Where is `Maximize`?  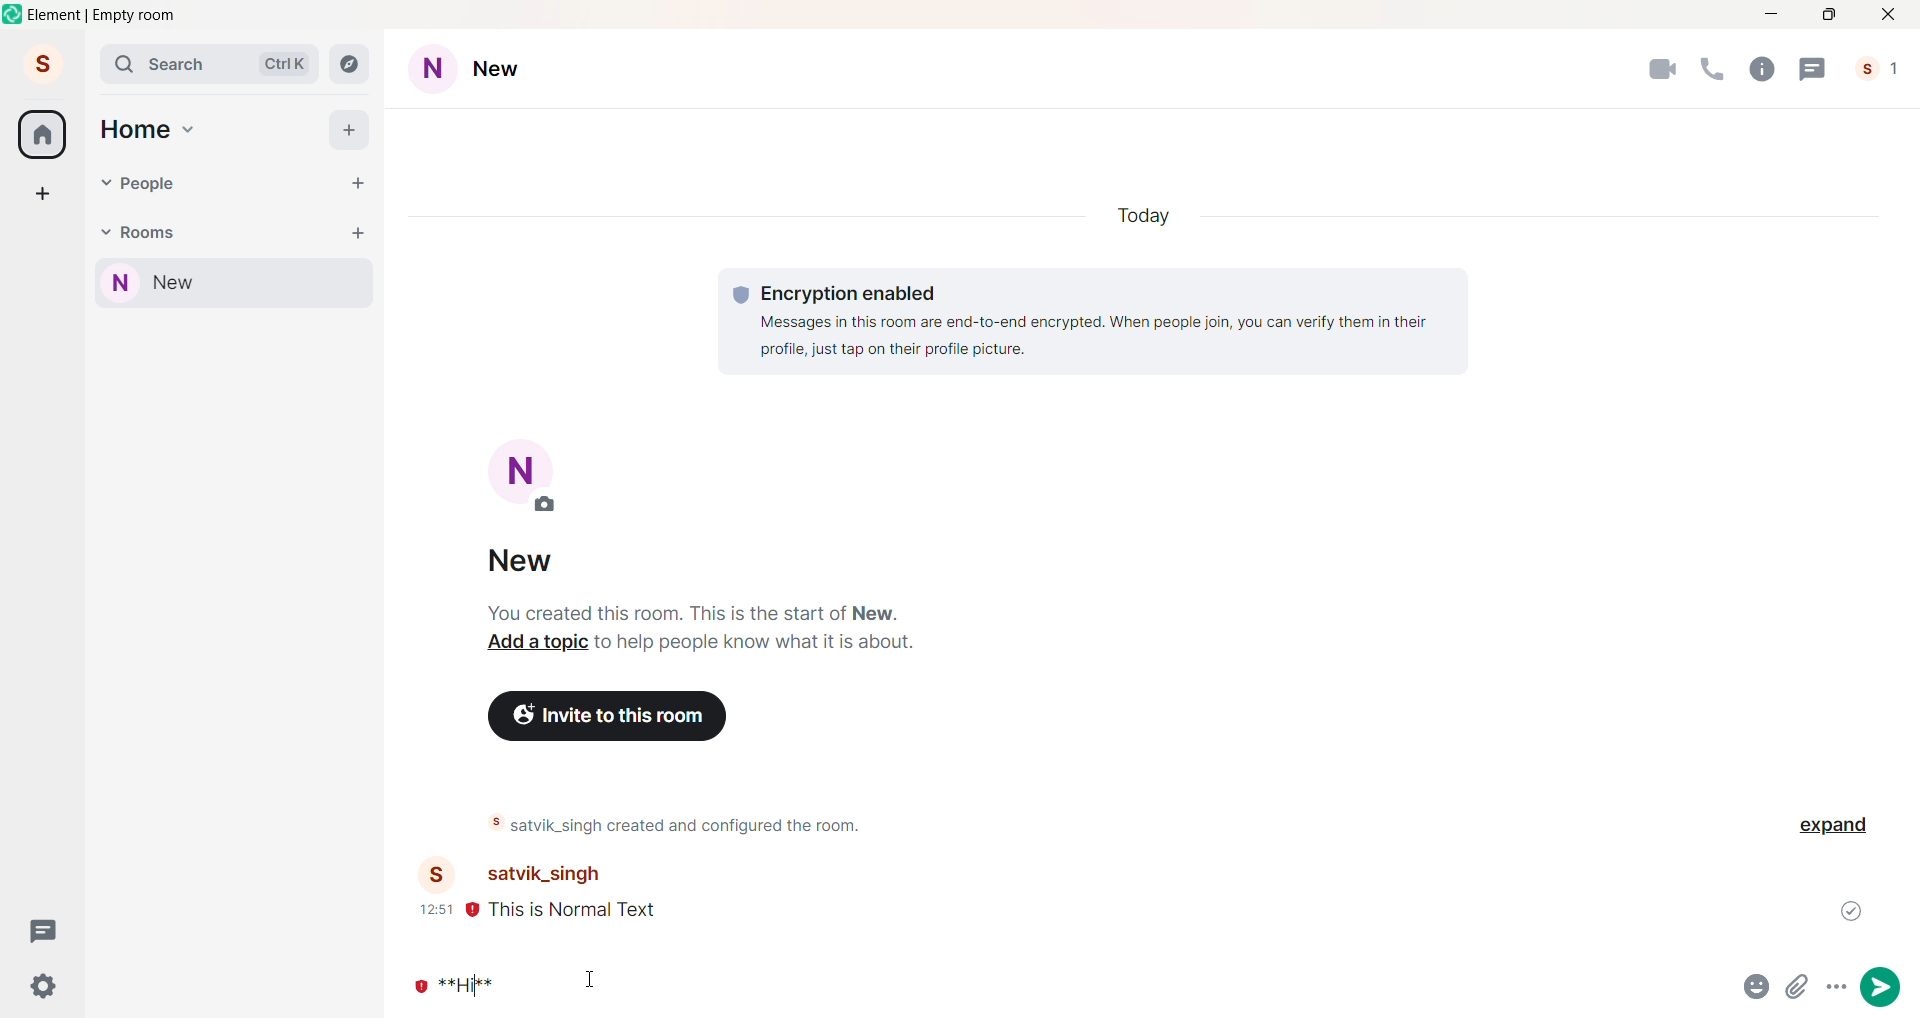
Maximize is located at coordinates (1829, 15).